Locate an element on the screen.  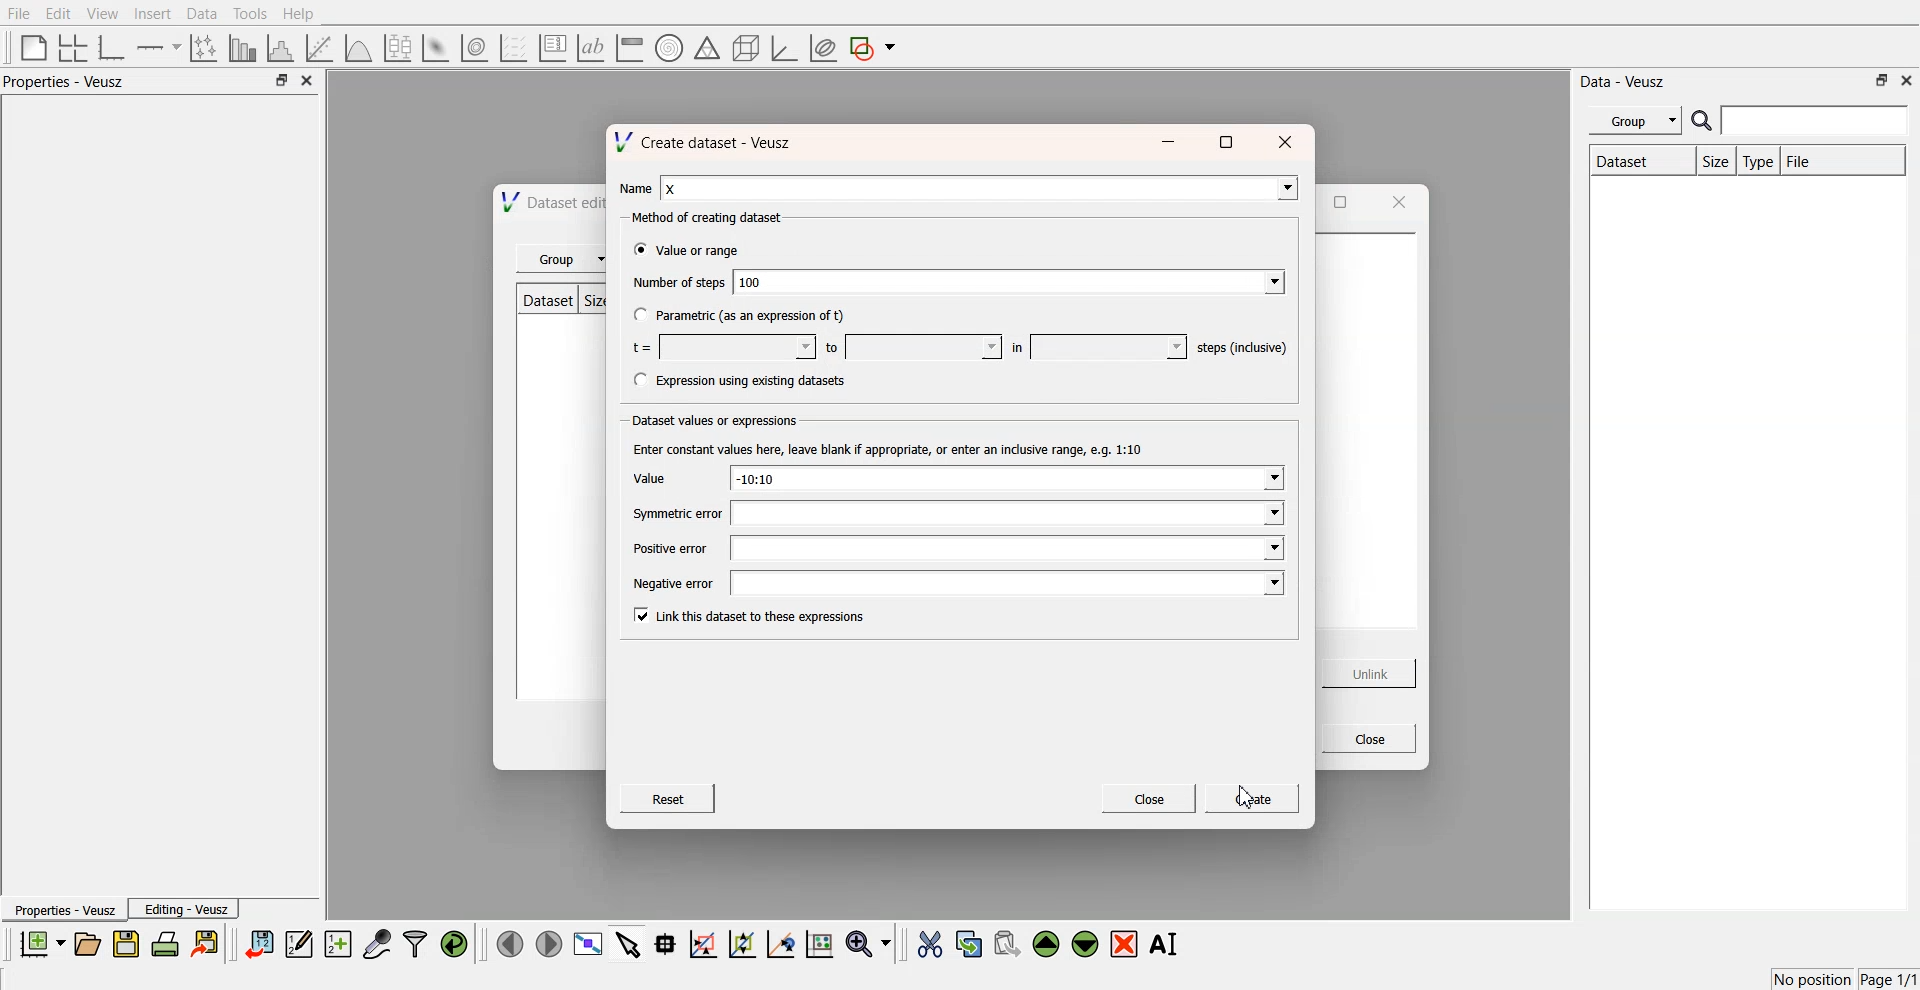
Positive error field is located at coordinates (1008, 549).